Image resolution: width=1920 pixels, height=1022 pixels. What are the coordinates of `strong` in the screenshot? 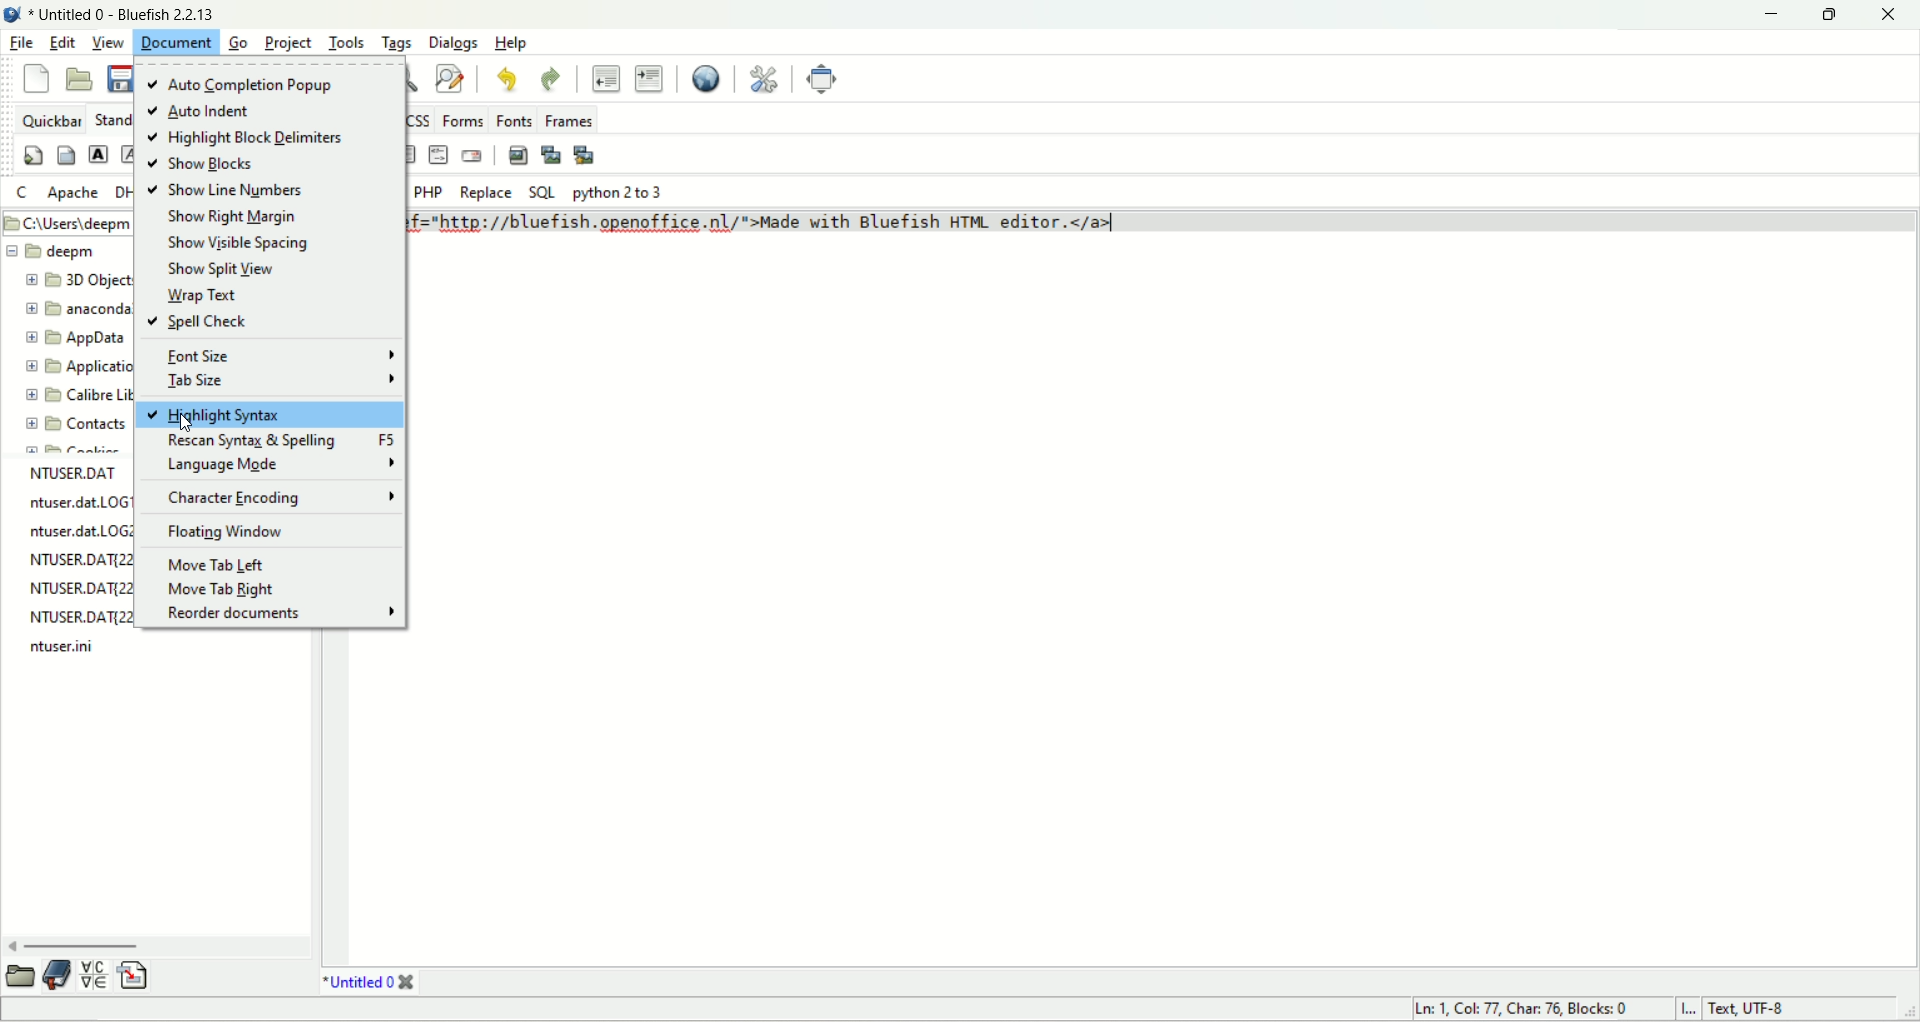 It's located at (97, 154).